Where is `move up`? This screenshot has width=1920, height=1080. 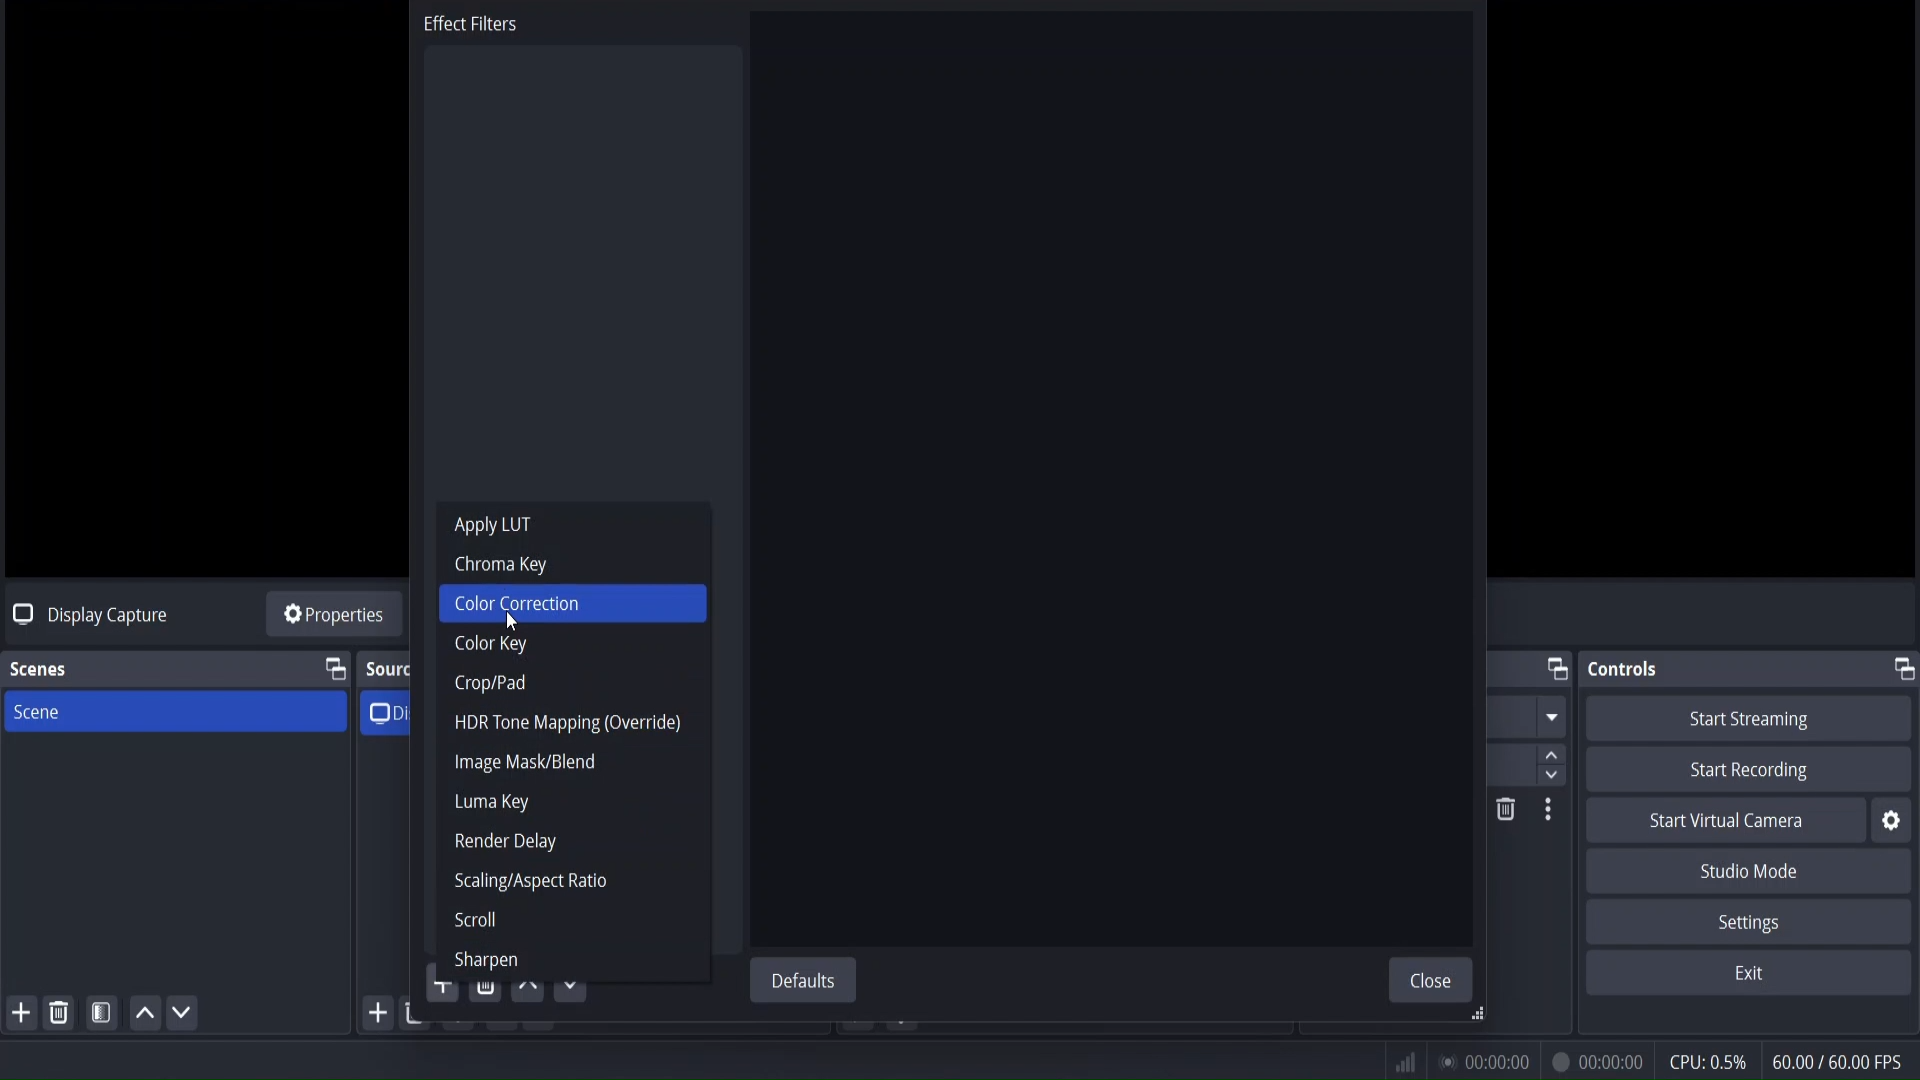 move up is located at coordinates (529, 990).